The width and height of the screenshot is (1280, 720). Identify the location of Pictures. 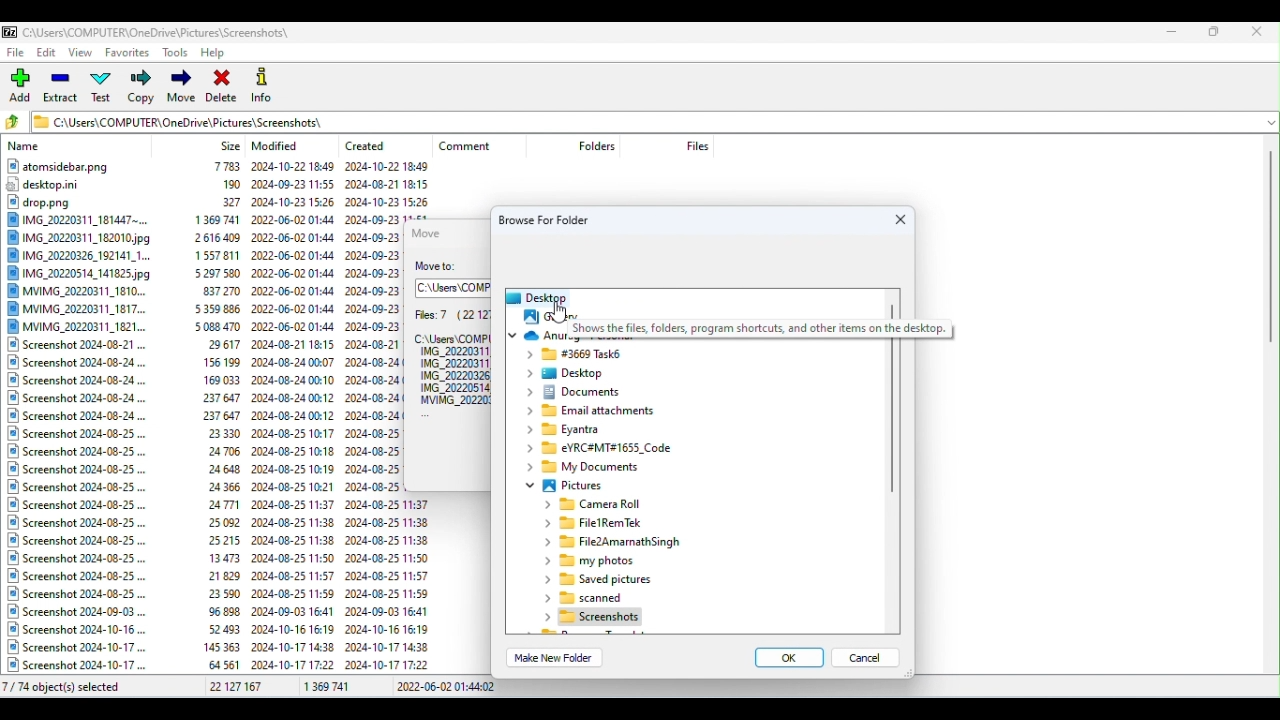
(563, 488).